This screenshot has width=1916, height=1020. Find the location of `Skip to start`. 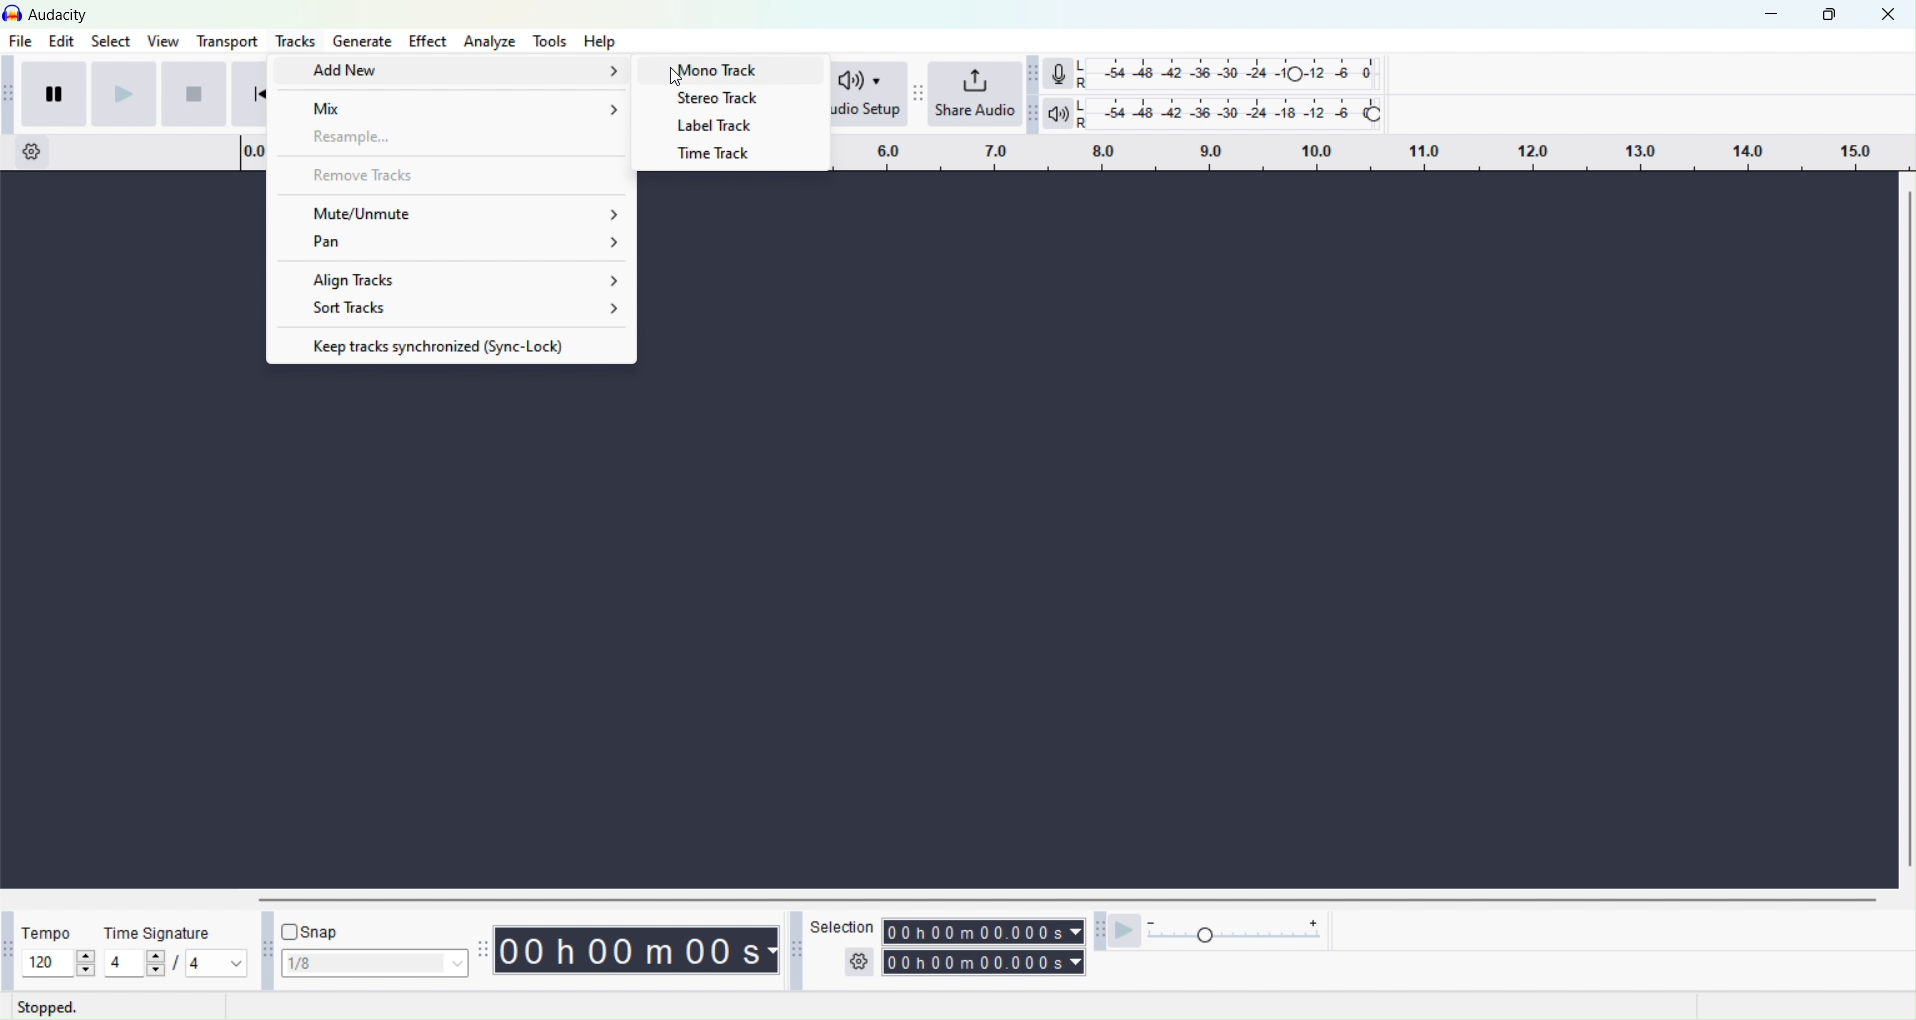

Skip to start is located at coordinates (194, 94).